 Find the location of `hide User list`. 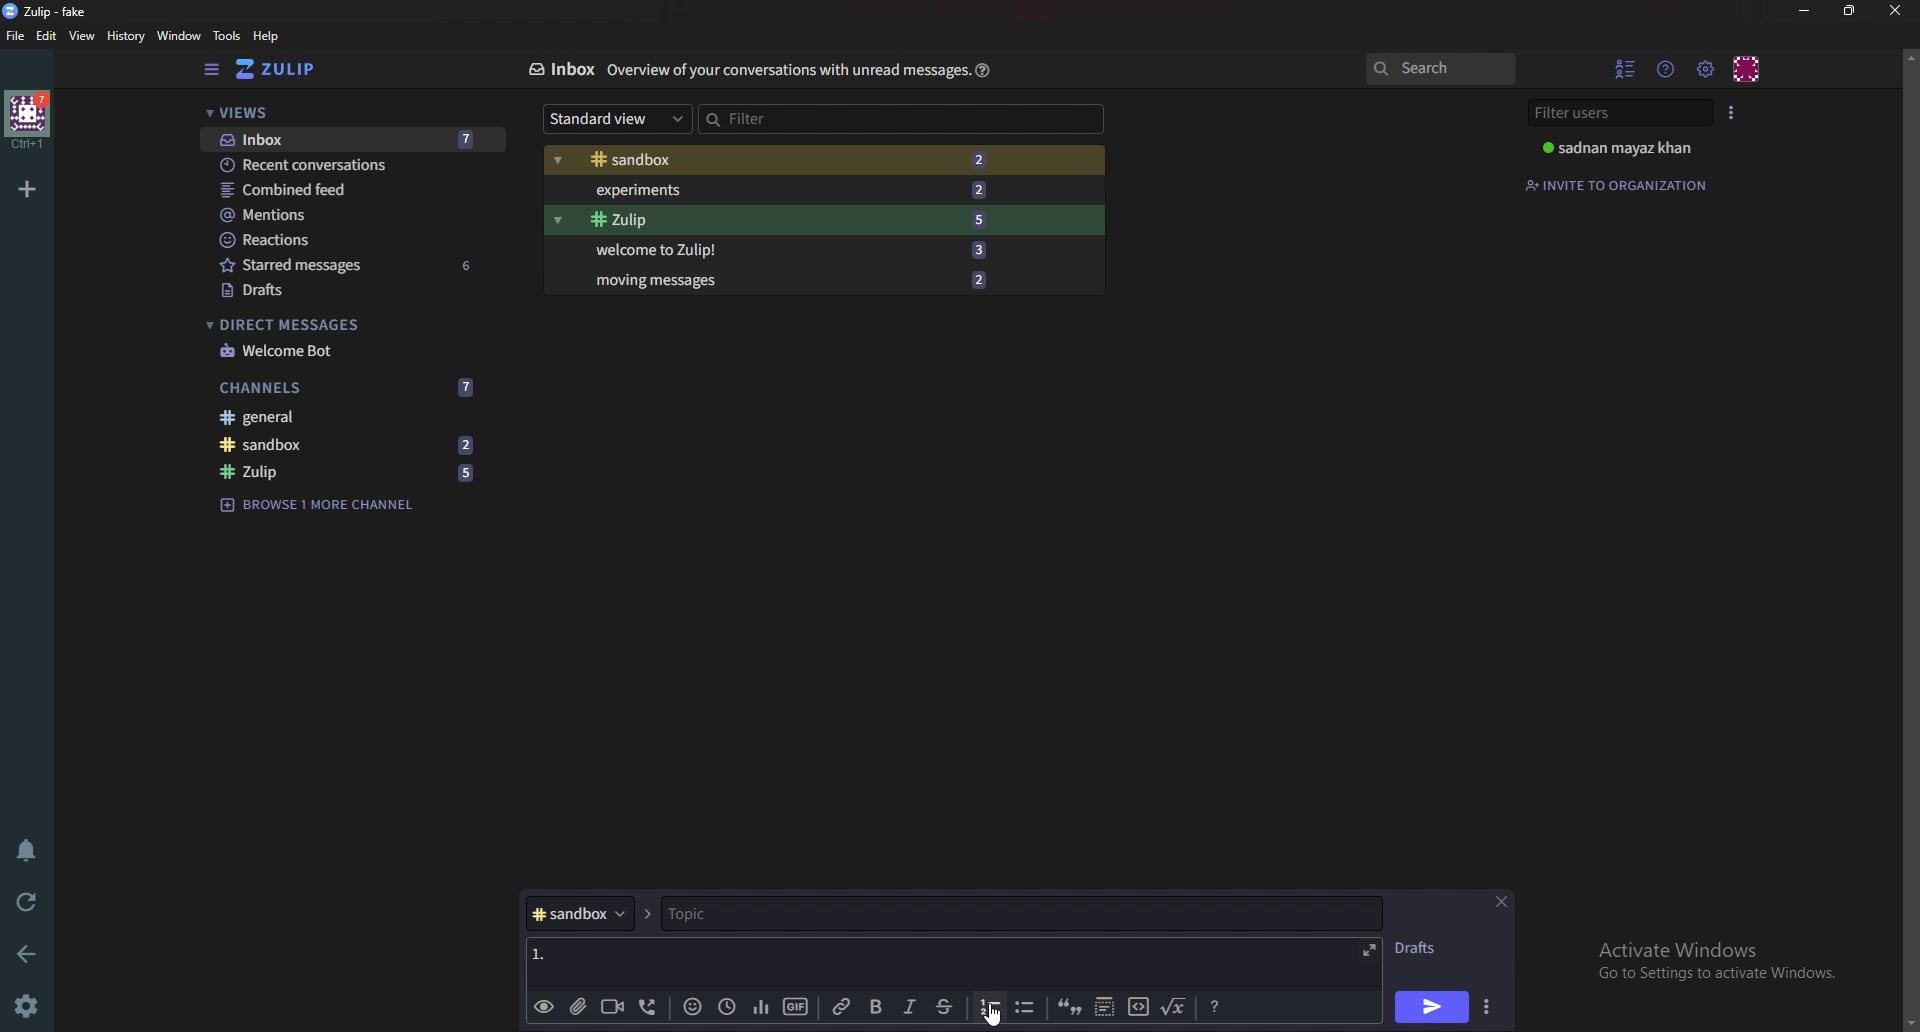

hide User list is located at coordinates (1626, 68).